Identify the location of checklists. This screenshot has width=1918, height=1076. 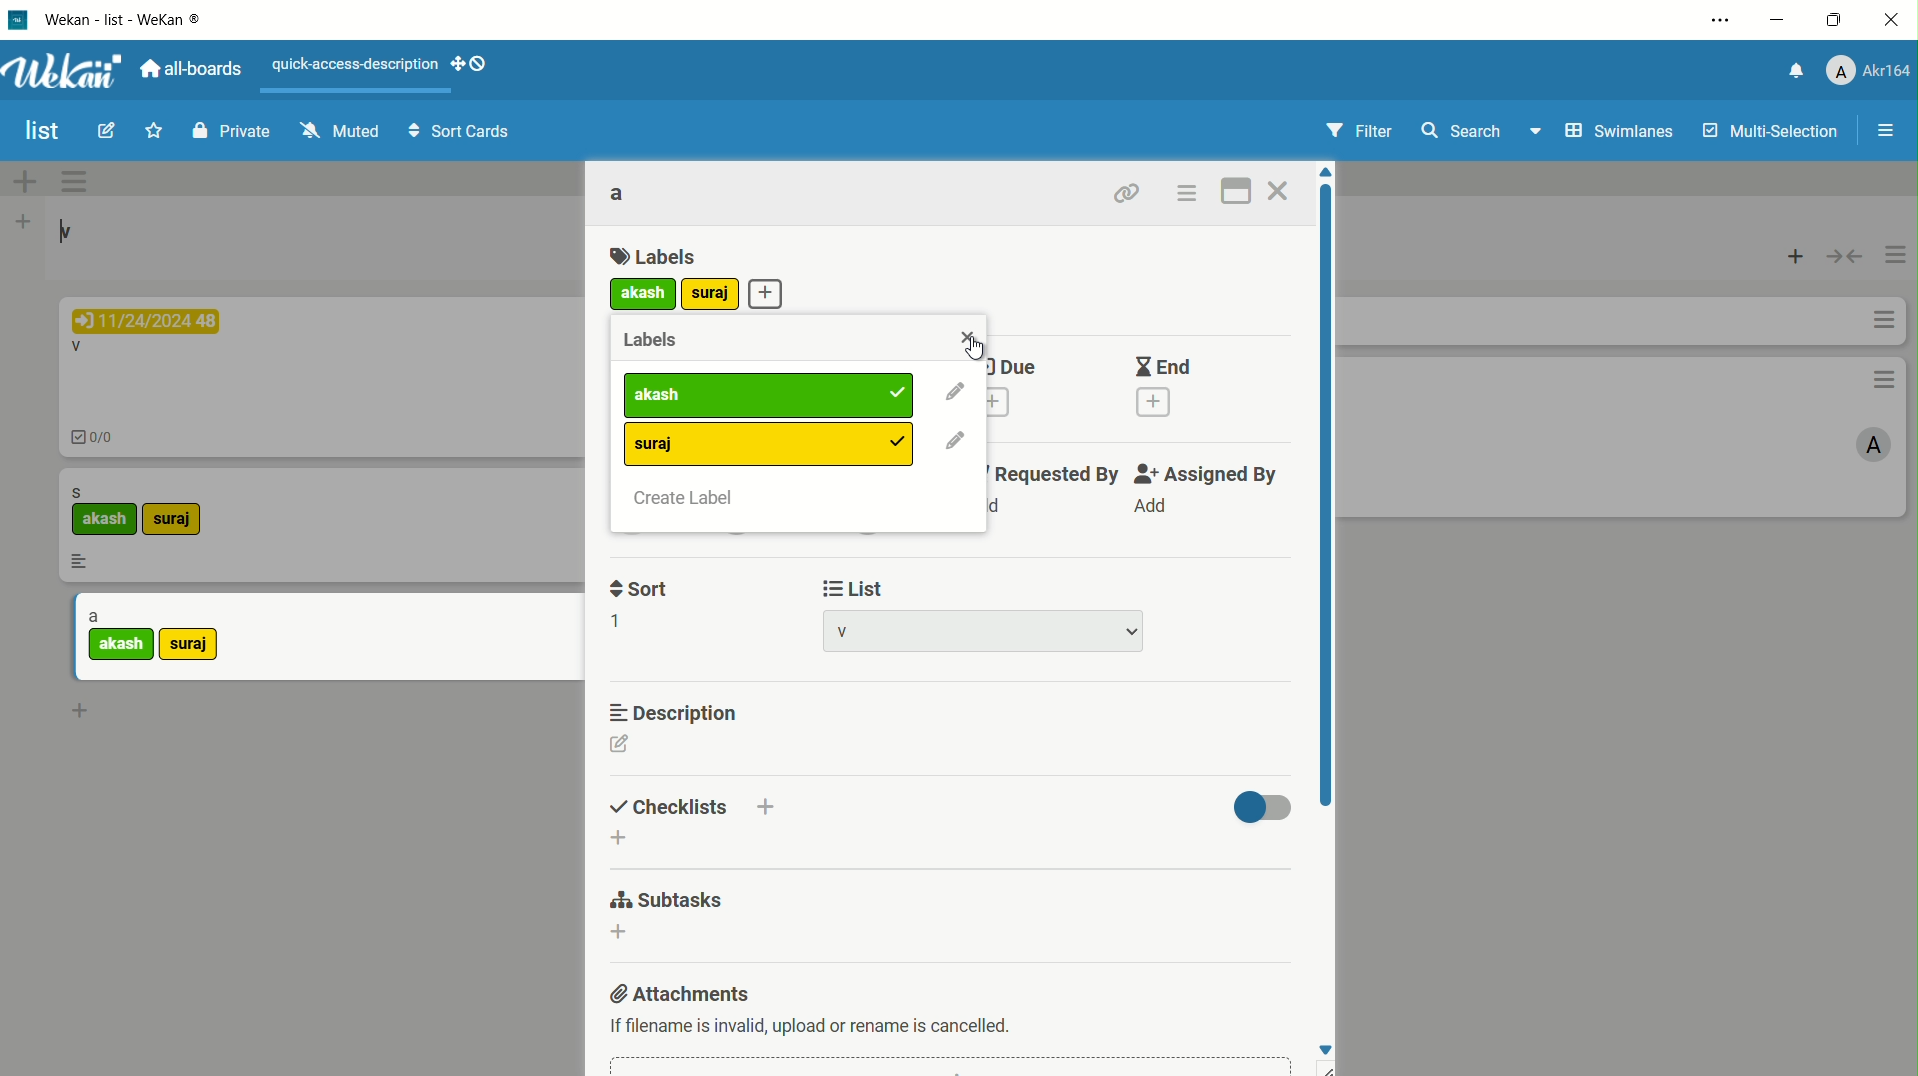
(667, 805).